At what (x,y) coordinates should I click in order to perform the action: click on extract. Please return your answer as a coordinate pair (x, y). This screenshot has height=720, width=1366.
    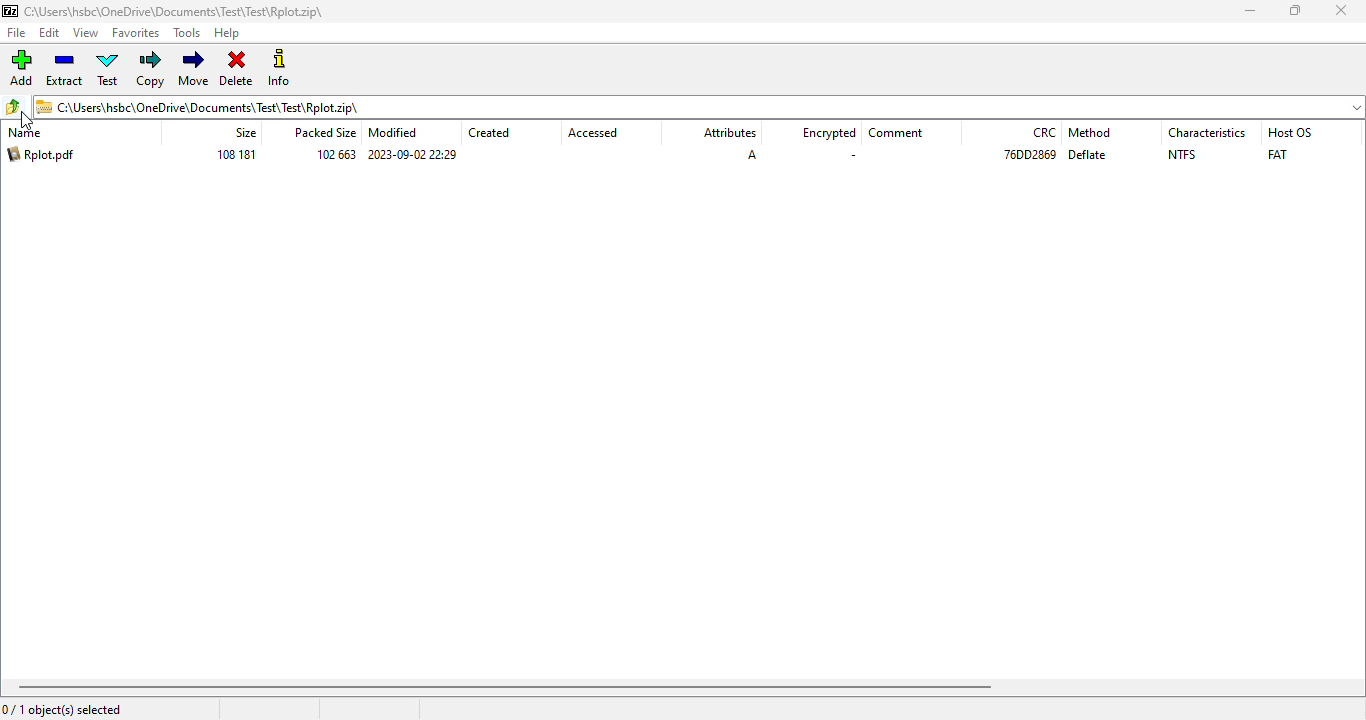
    Looking at the image, I should click on (64, 69).